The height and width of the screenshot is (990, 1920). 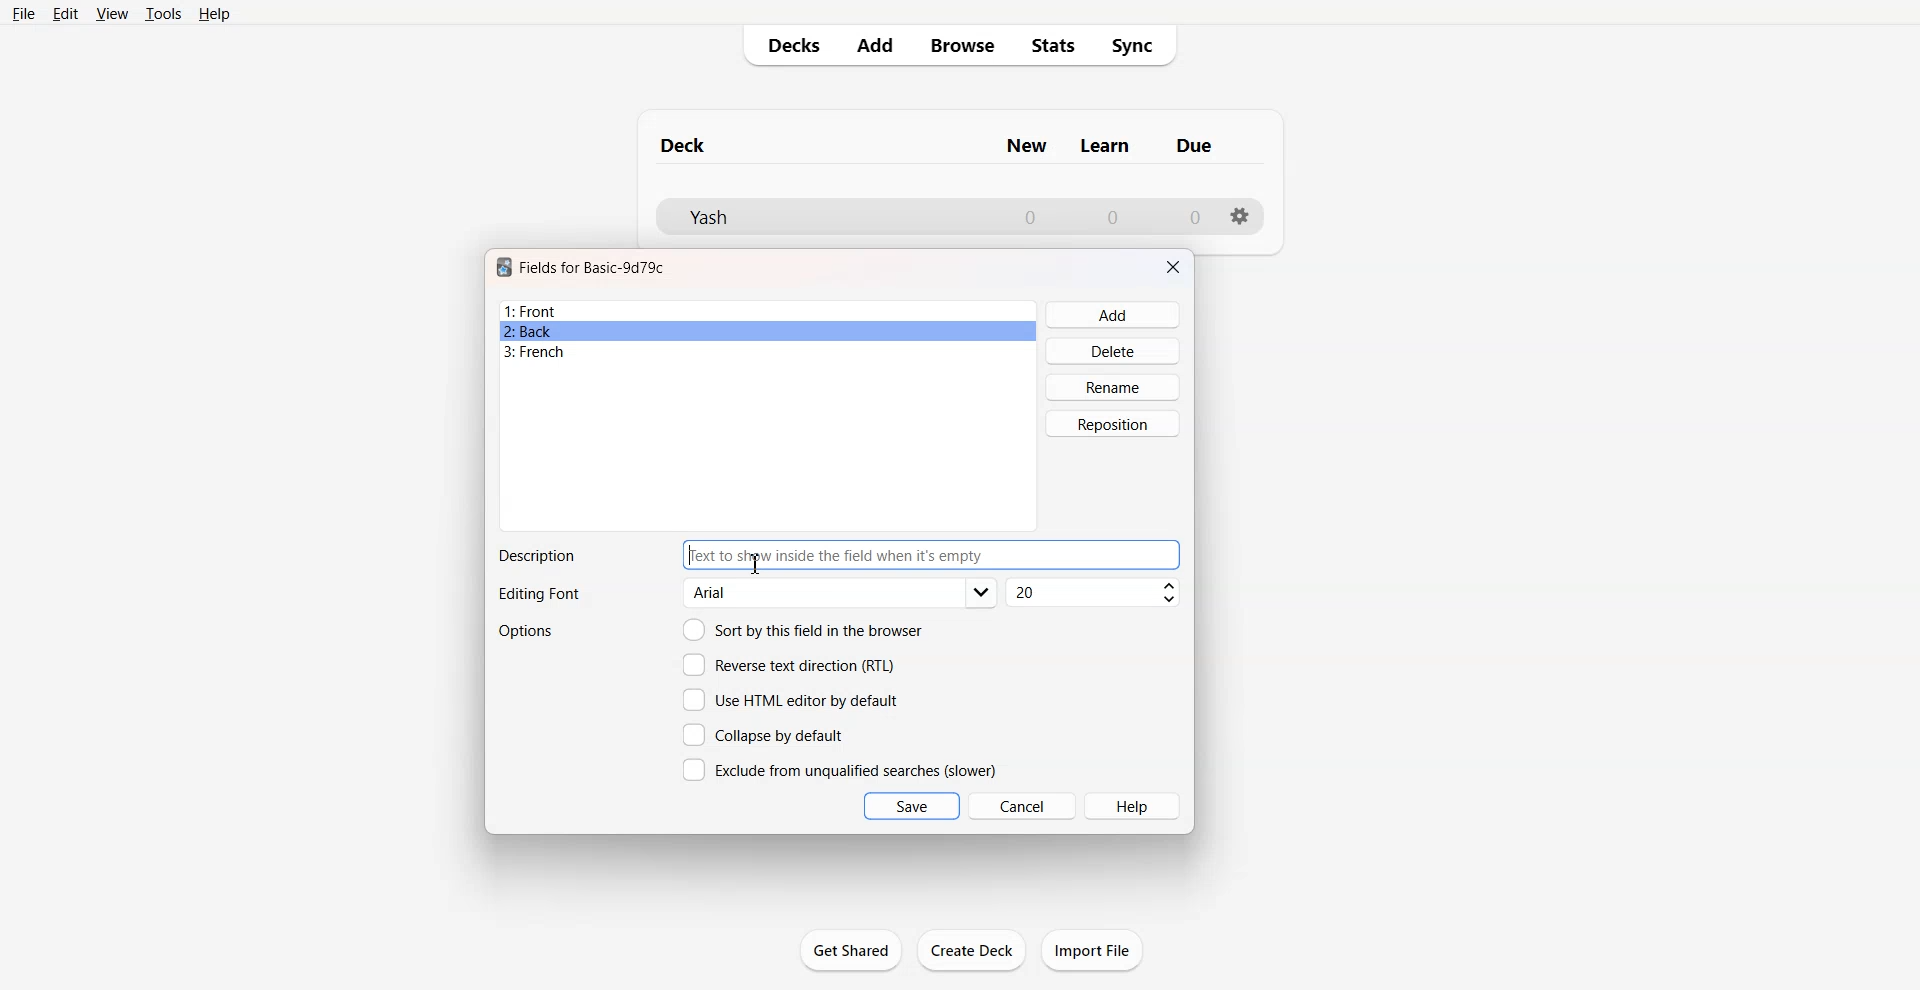 What do you see at coordinates (787, 45) in the screenshot?
I see `Decks` at bounding box center [787, 45].